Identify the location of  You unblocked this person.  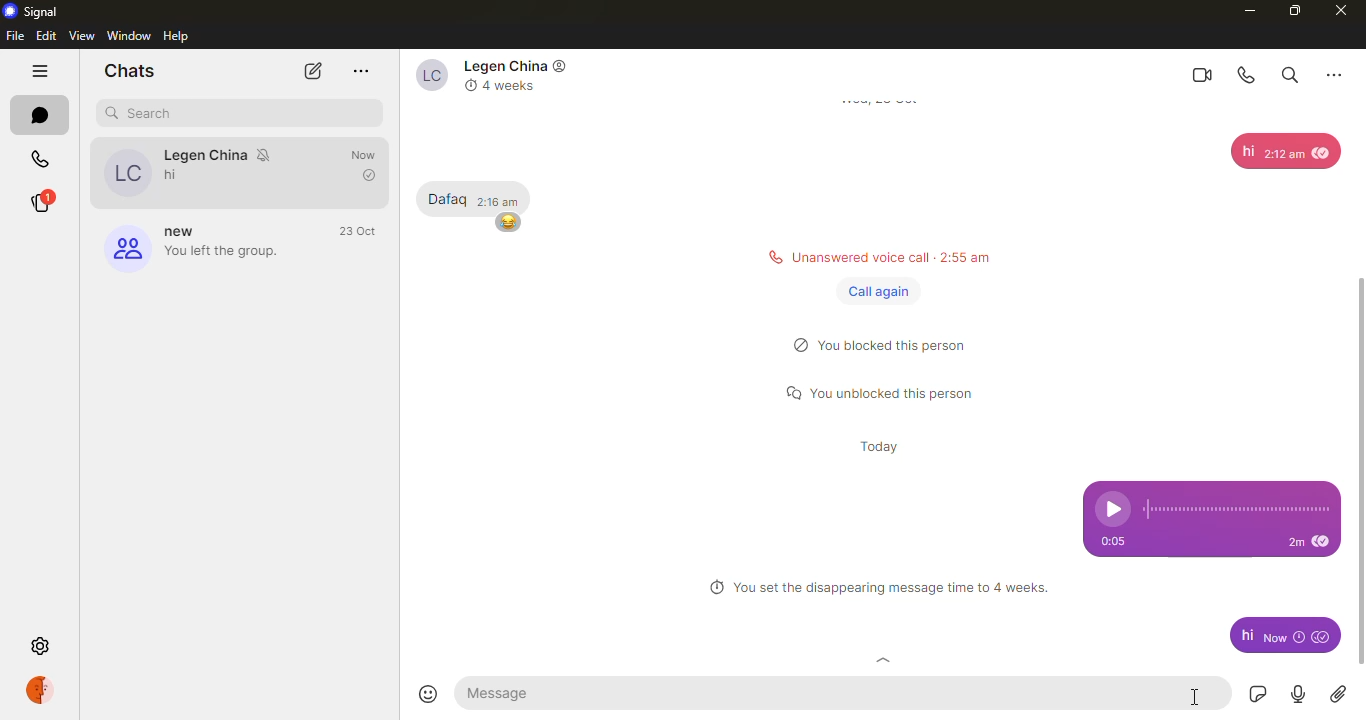
(883, 395).